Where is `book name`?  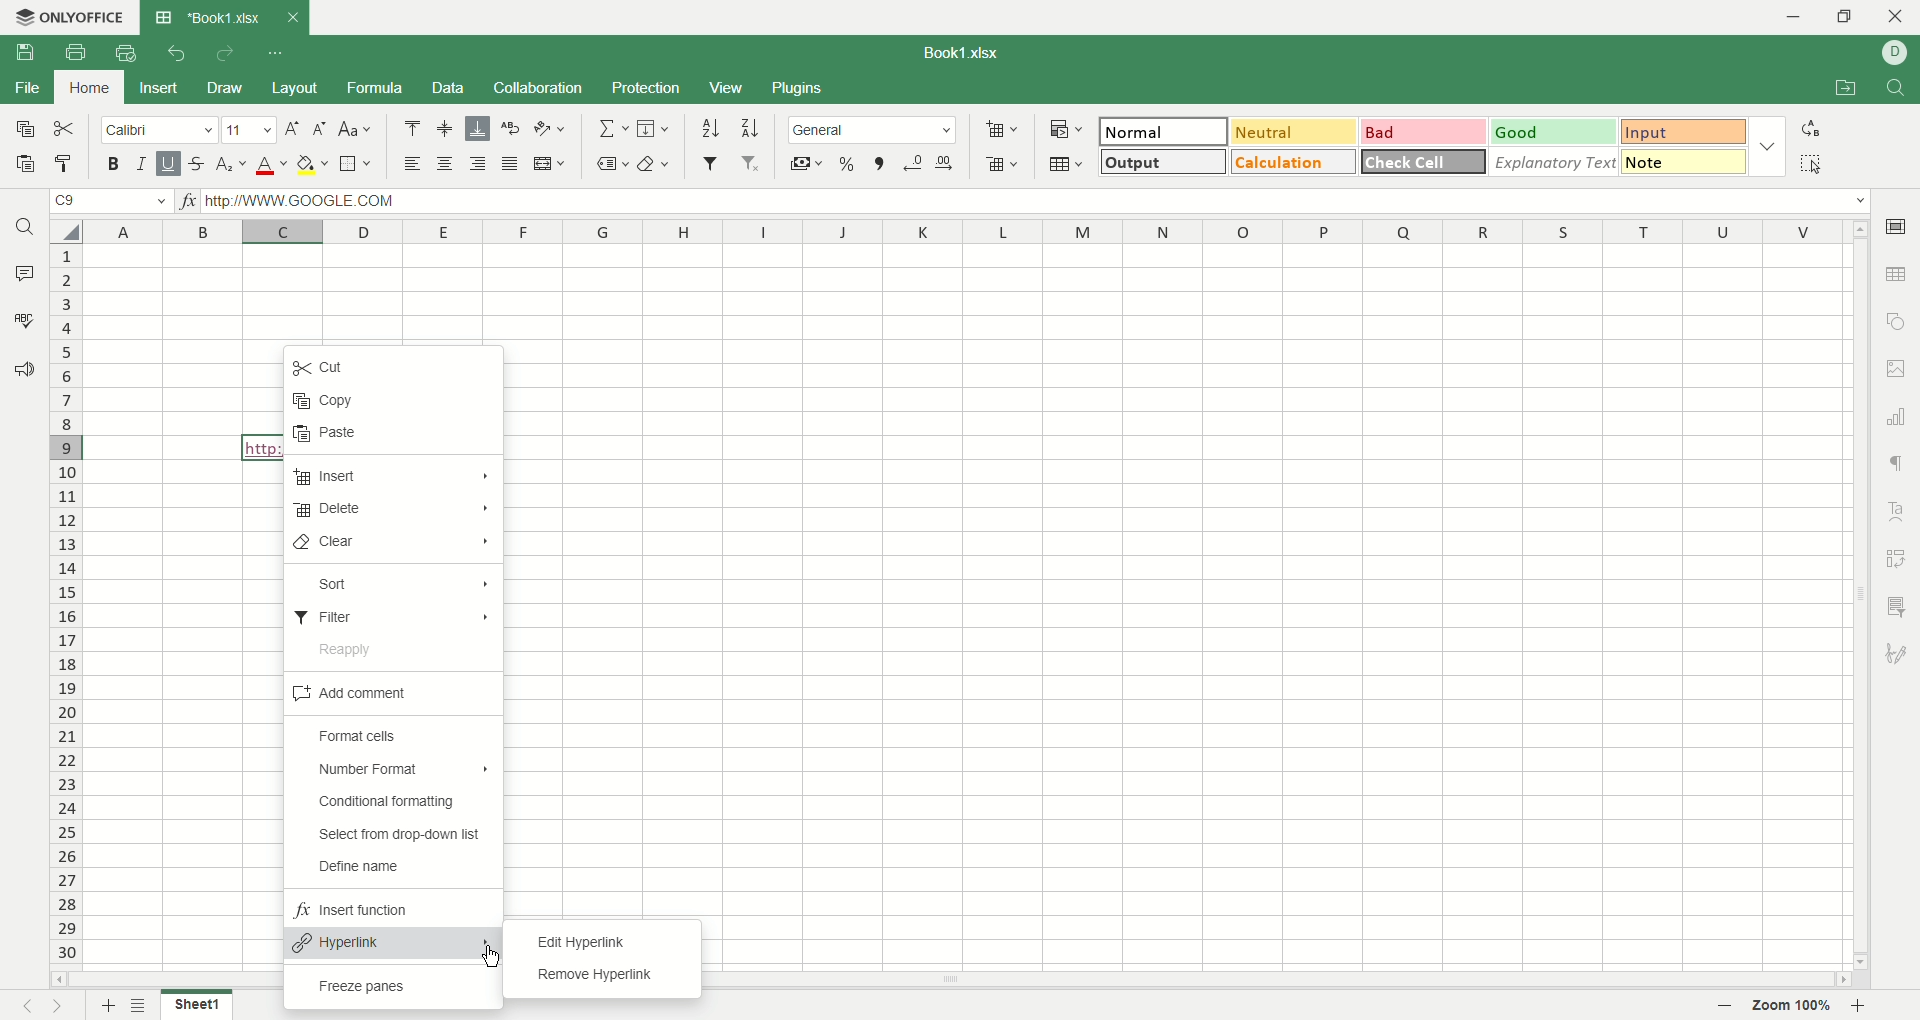
book name is located at coordinates (958, 51).